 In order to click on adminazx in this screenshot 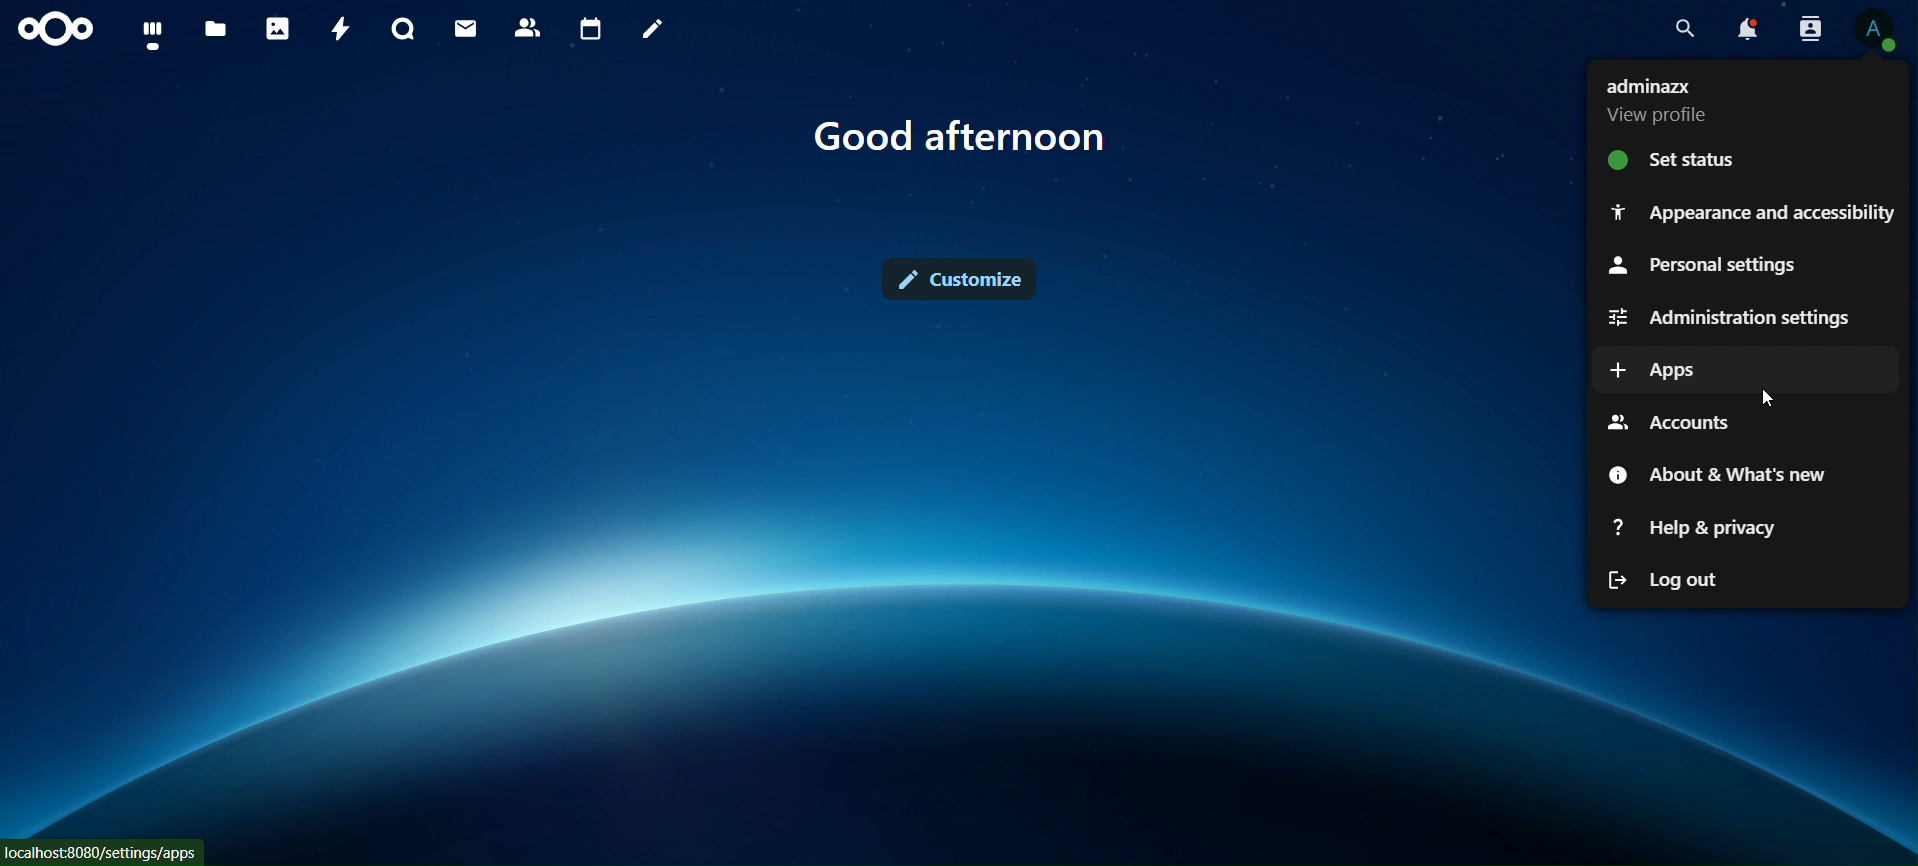, I will do `click(1665, 100)`.